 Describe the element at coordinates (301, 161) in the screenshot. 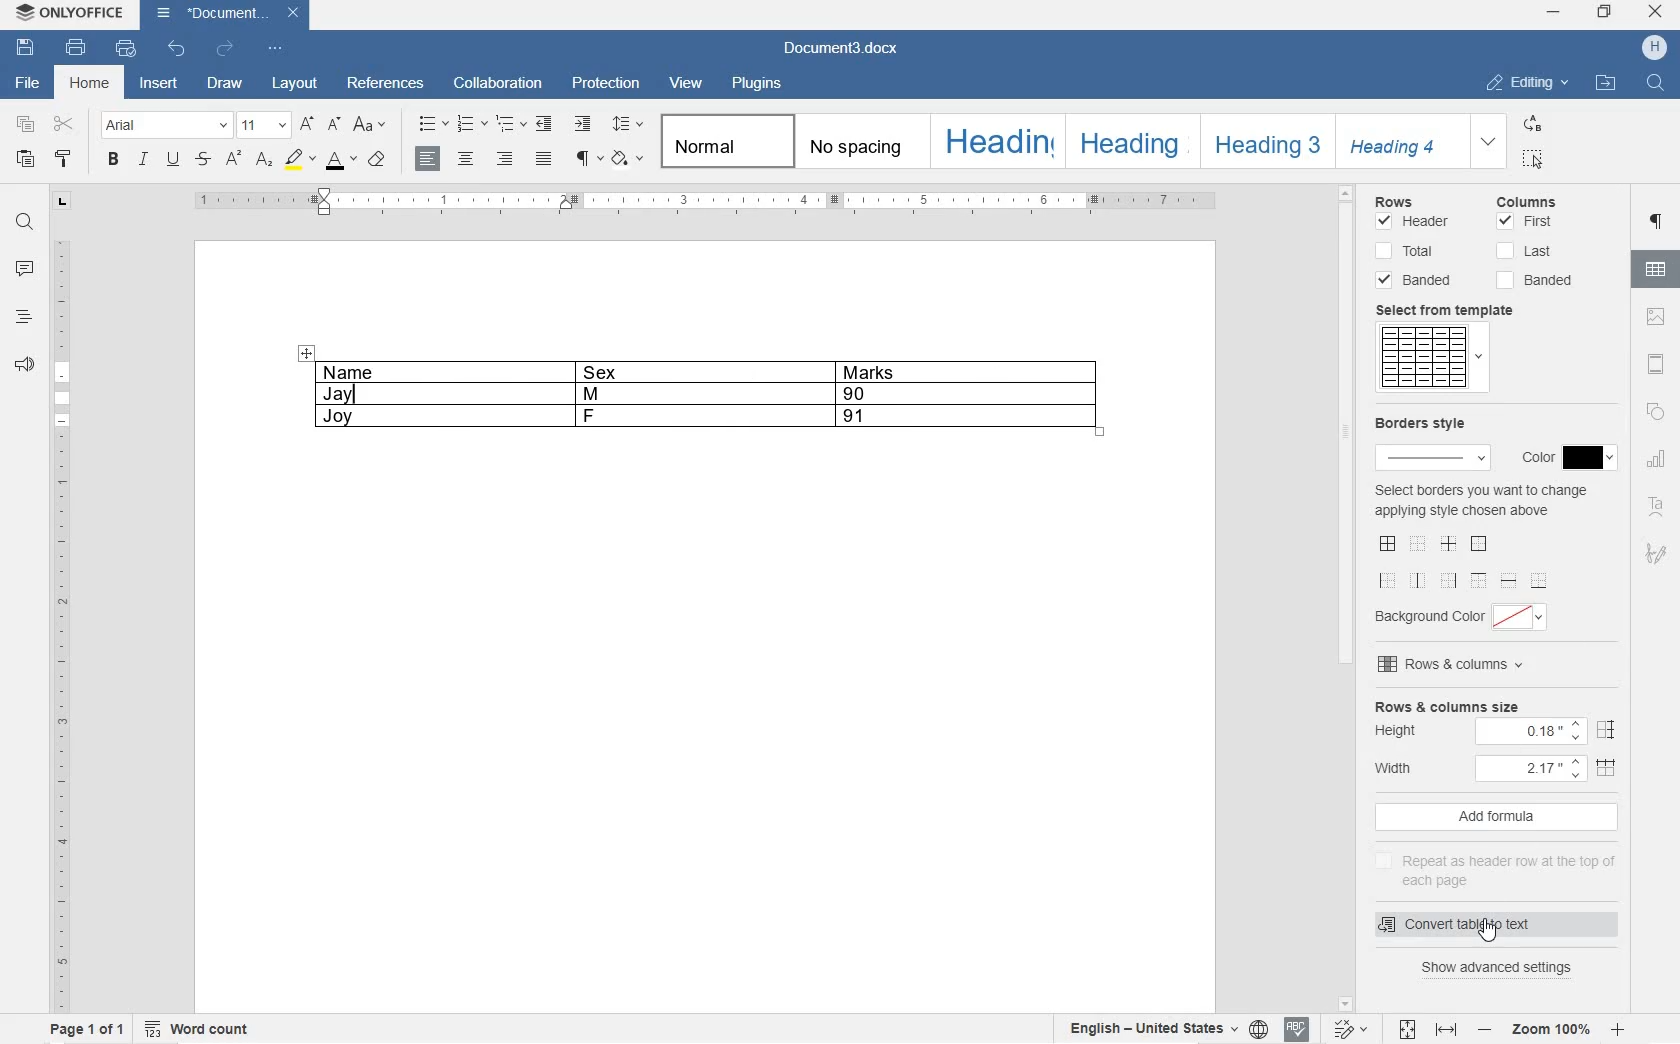

I see `HIGHLIGHT COLOR` at that location.